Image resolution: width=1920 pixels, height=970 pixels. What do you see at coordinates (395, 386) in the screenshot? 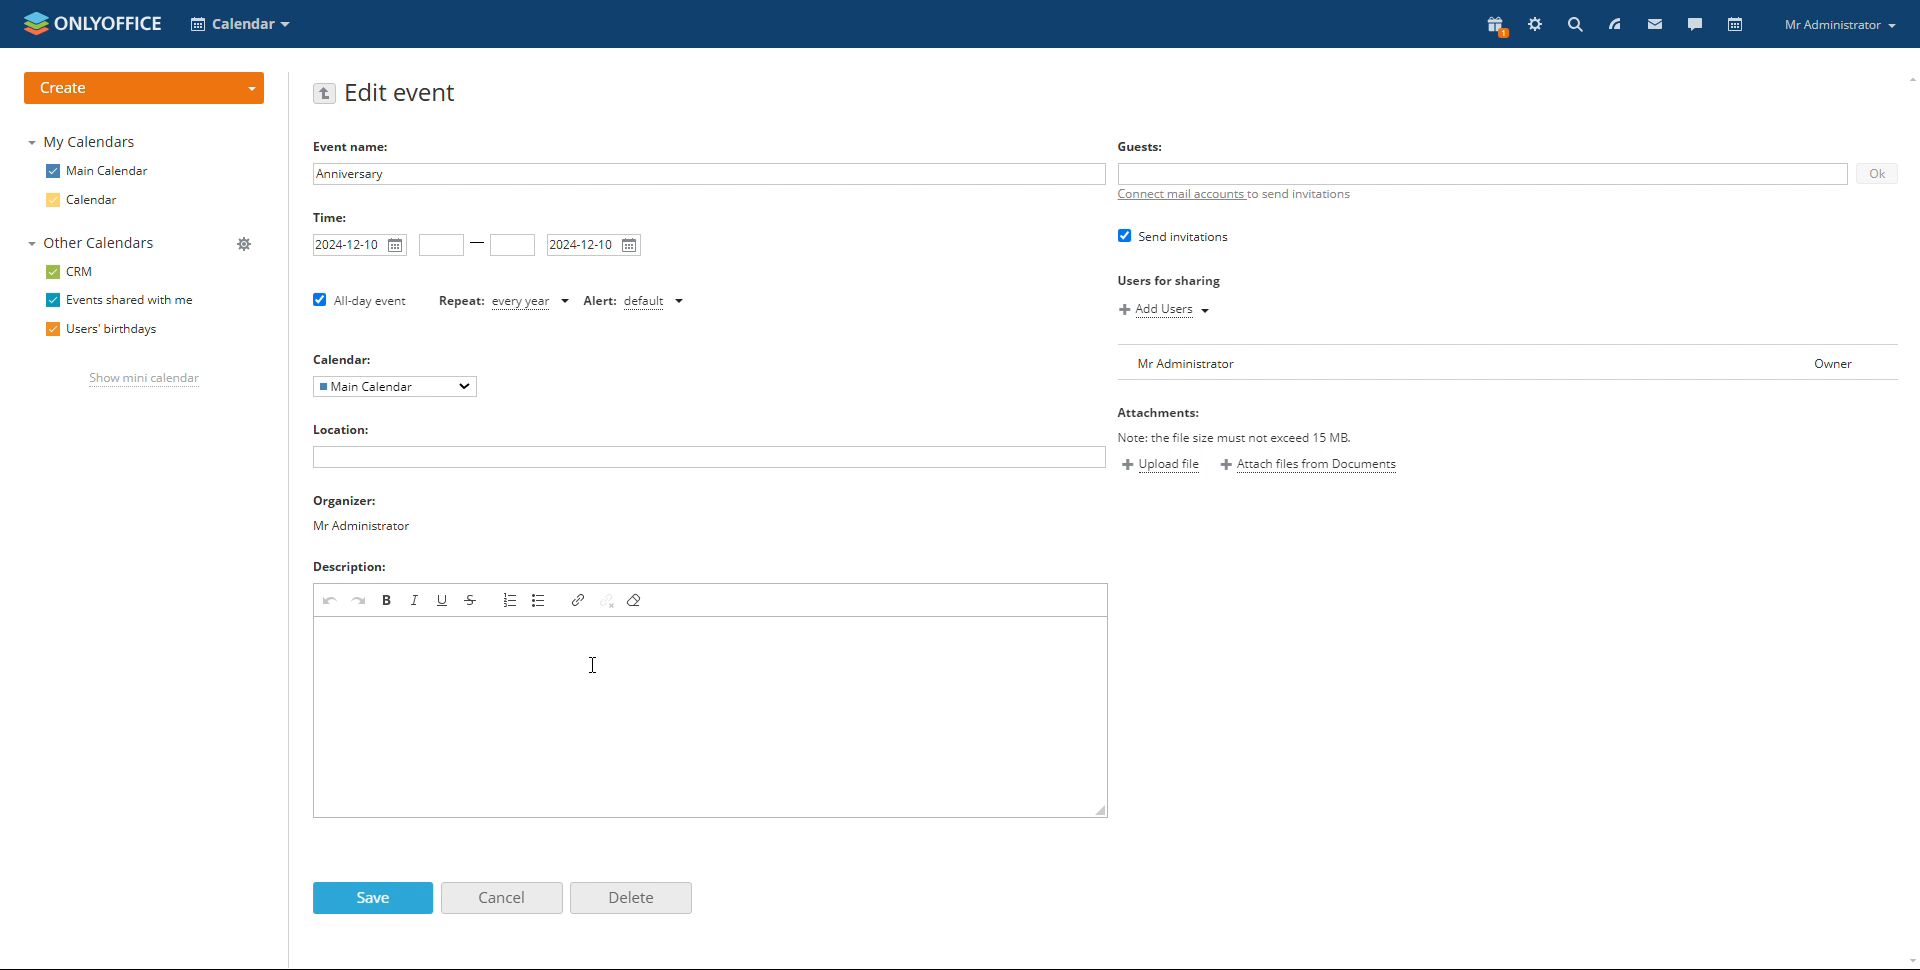
I see `select calendar` at bounding box center [395, 386].